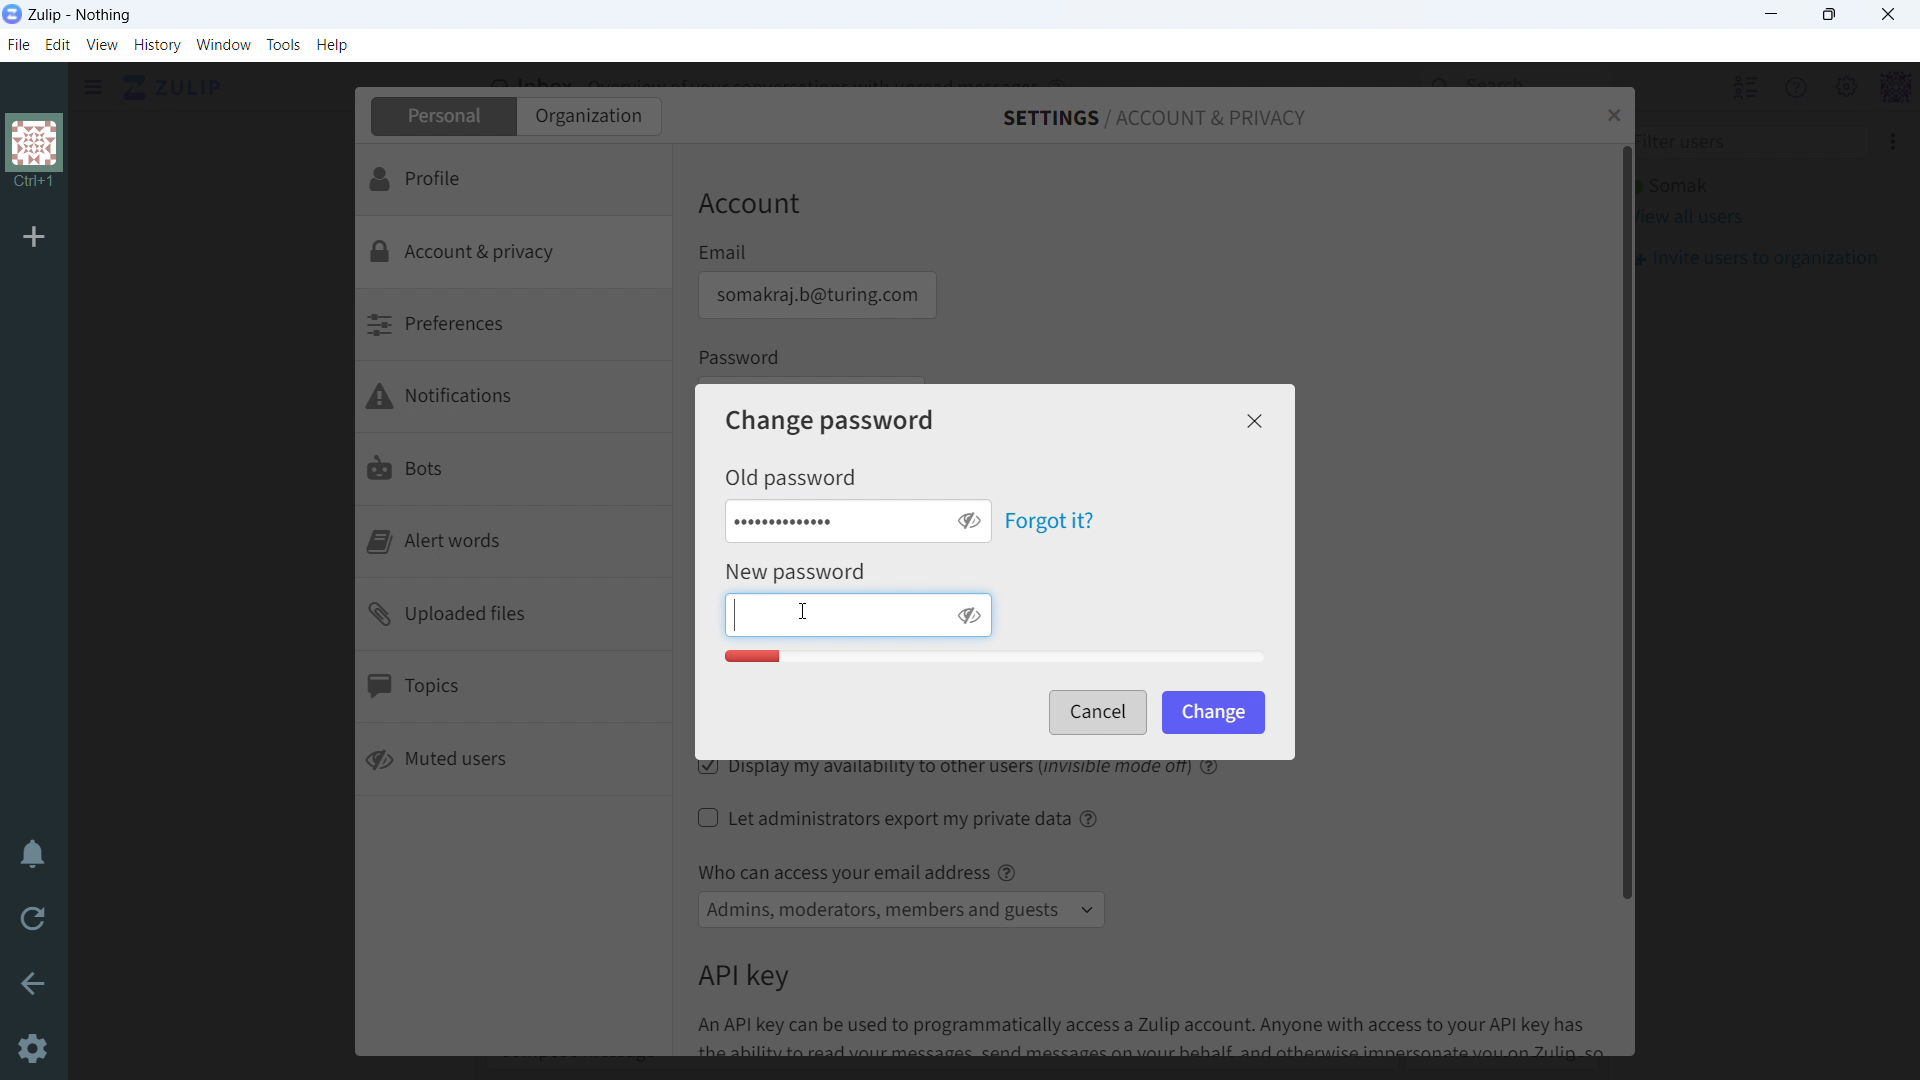  Describe the element at coordinates (332, 44) in the screenshot. I see `help` at that location.